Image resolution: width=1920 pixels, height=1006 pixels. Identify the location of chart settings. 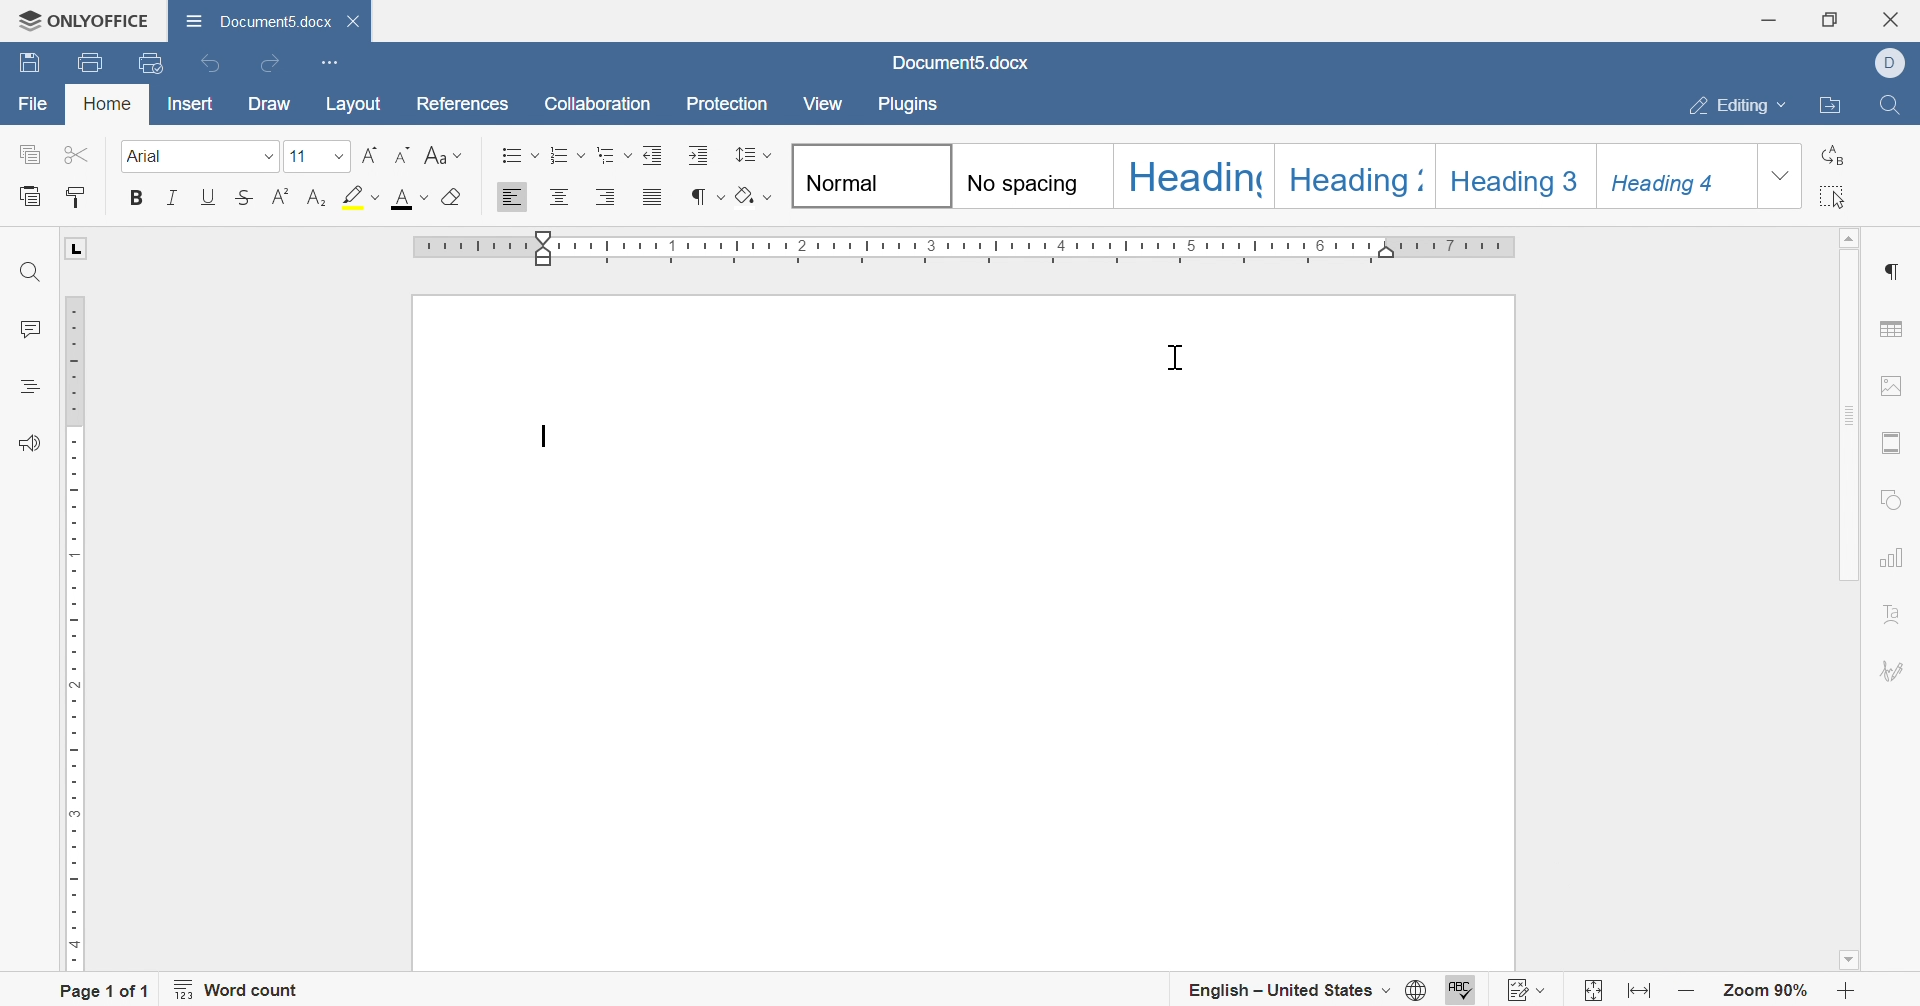
(1894, 557).